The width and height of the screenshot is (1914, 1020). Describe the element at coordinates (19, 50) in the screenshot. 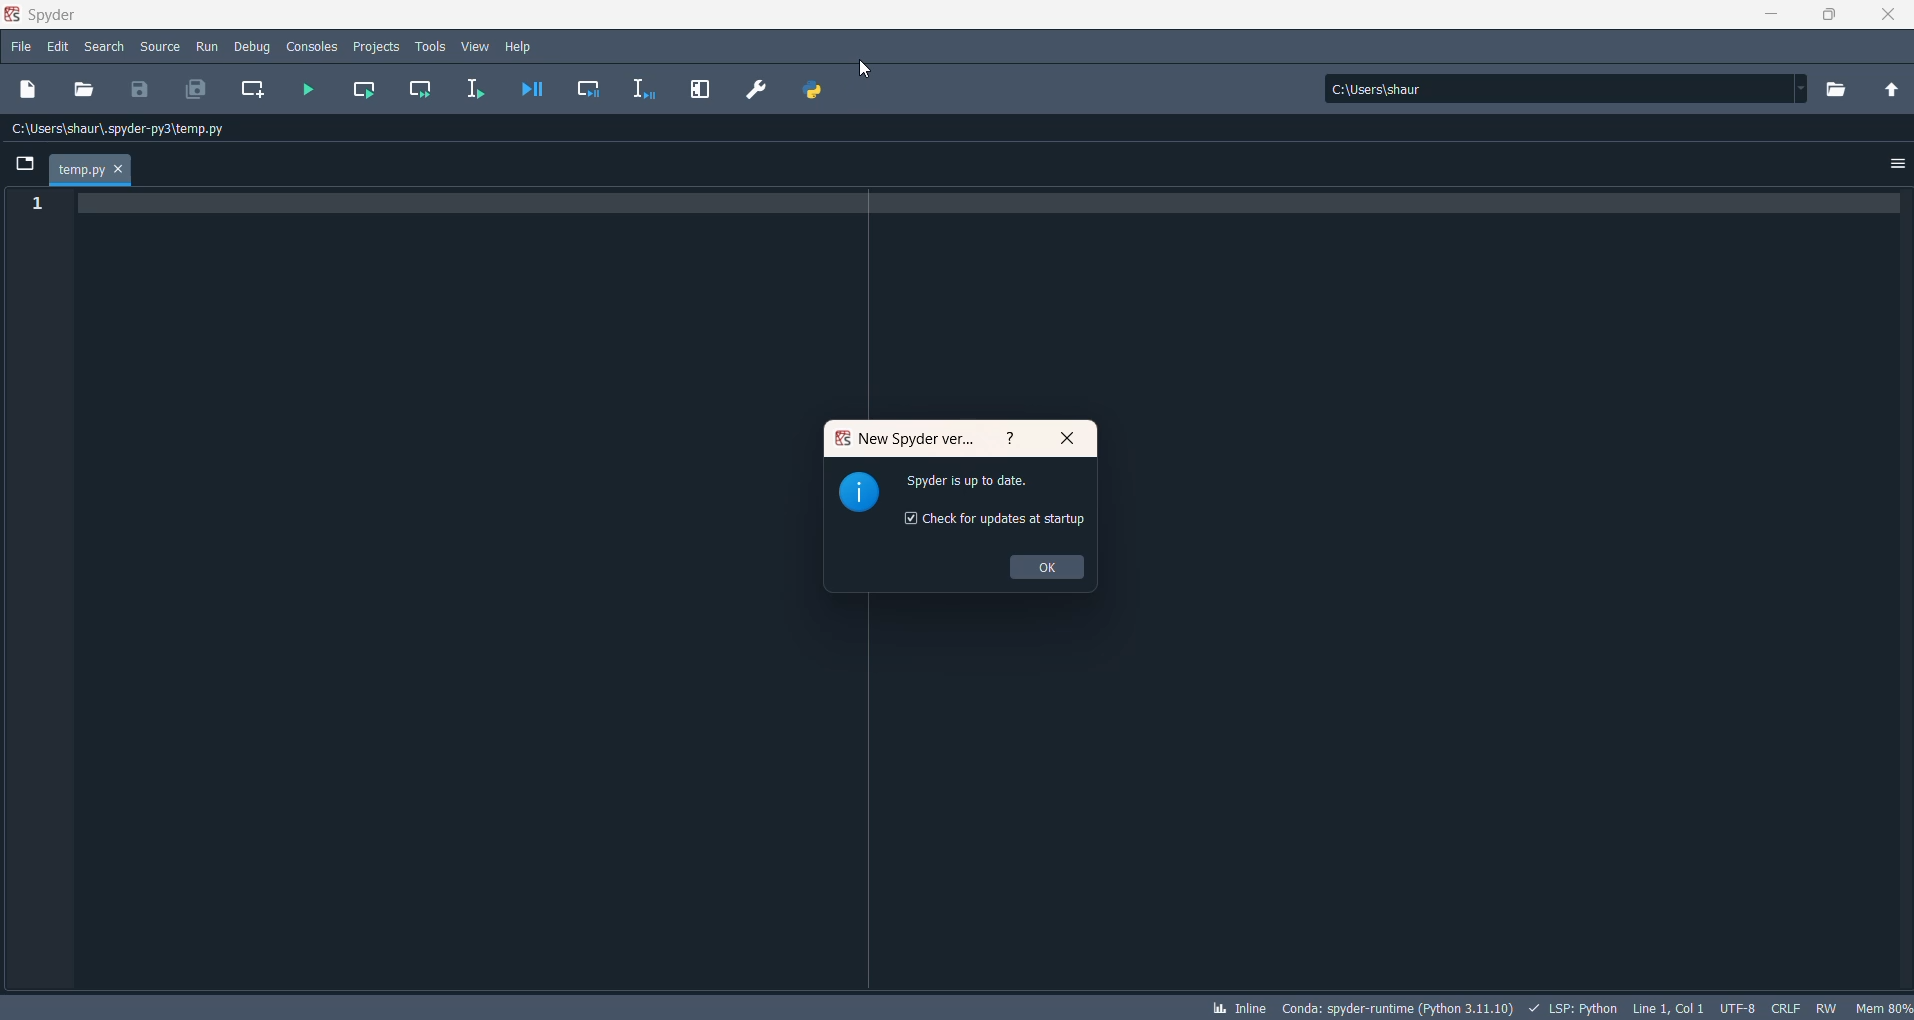

I see `file` at that location.